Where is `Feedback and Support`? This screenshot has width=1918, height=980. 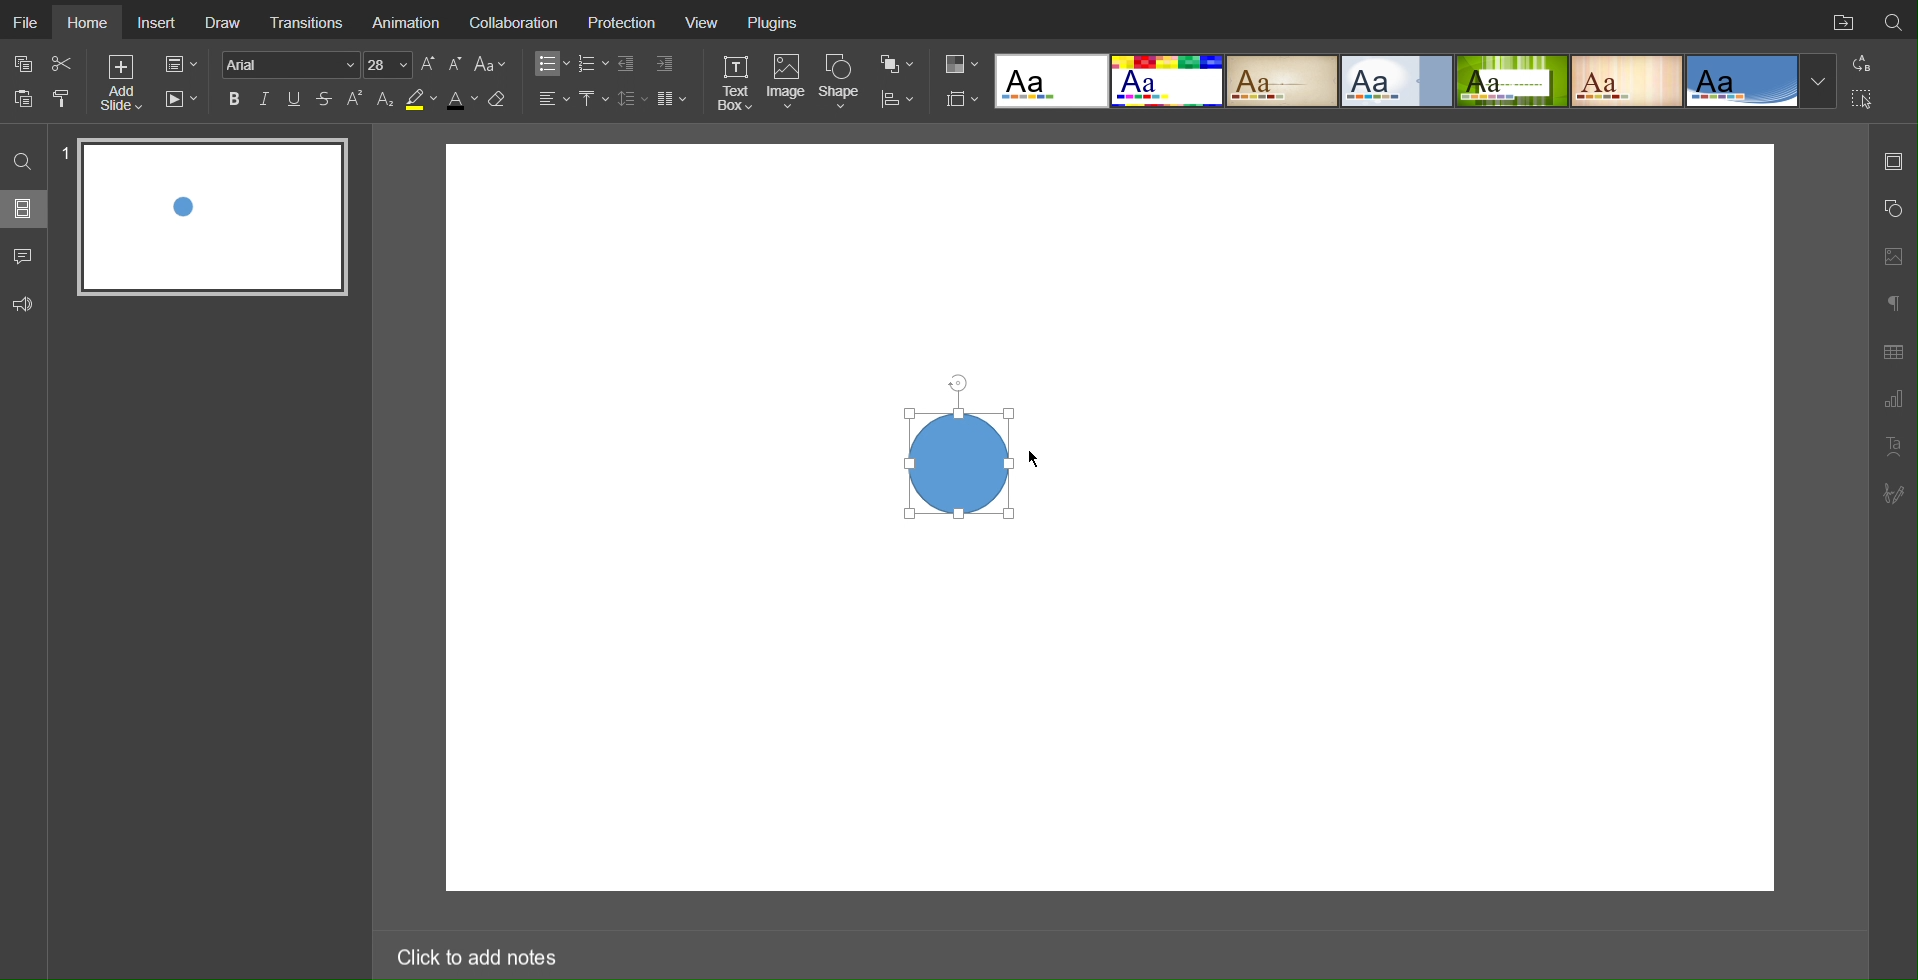 Feedback and Support is located at coordinates (23, 305).